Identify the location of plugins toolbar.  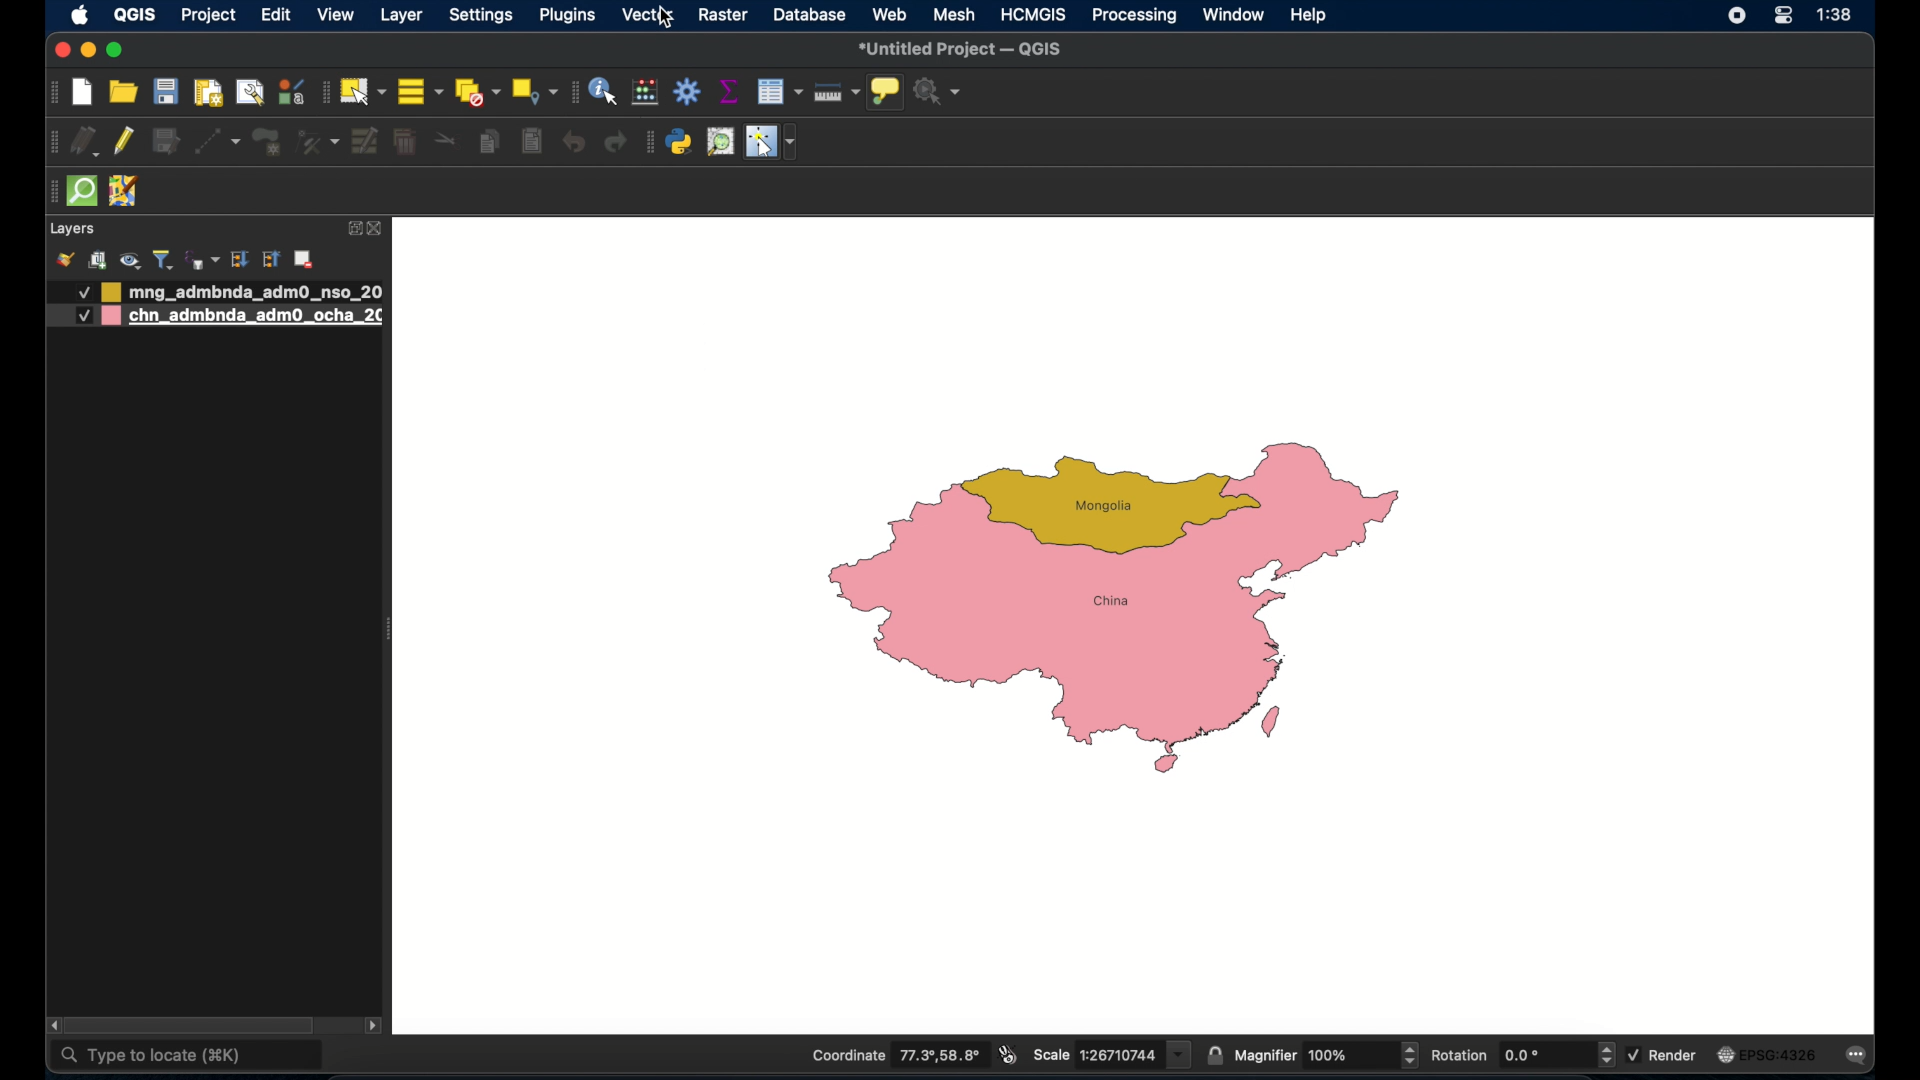
(649, 142).